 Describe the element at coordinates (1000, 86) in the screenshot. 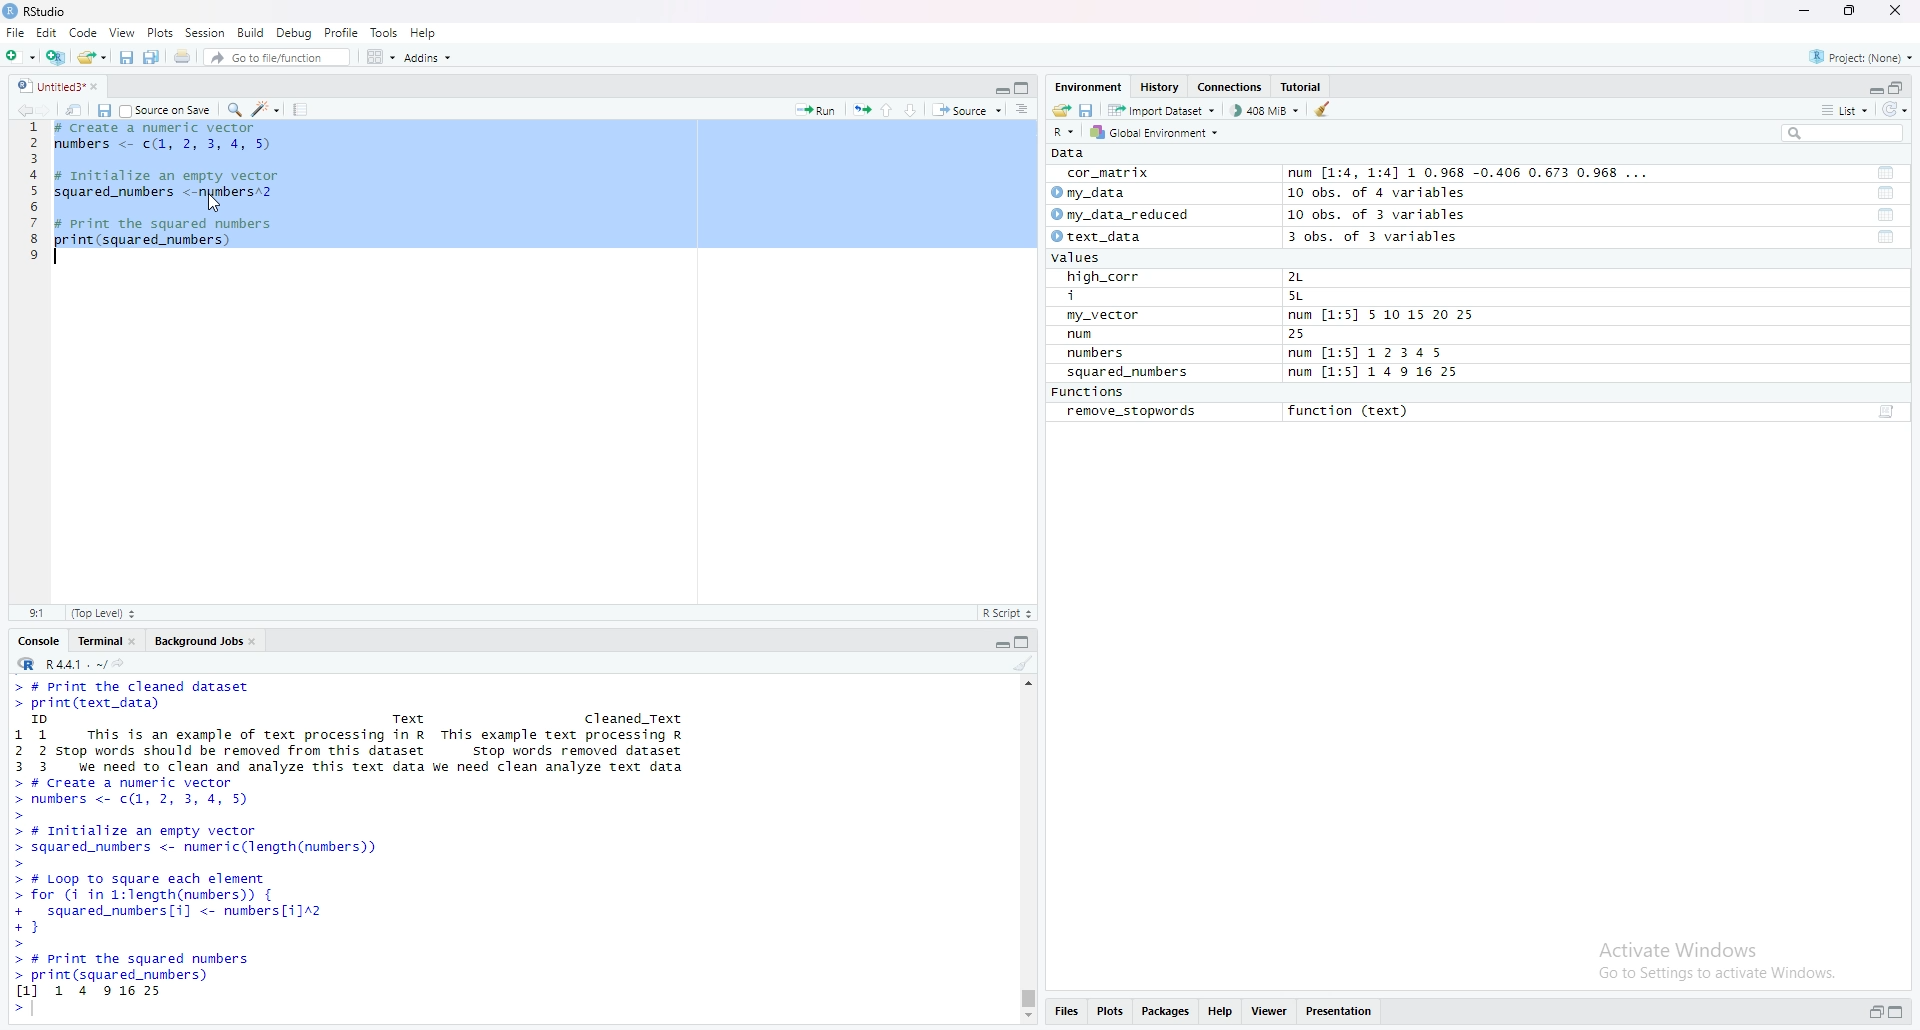

I see `minimize` at that location.